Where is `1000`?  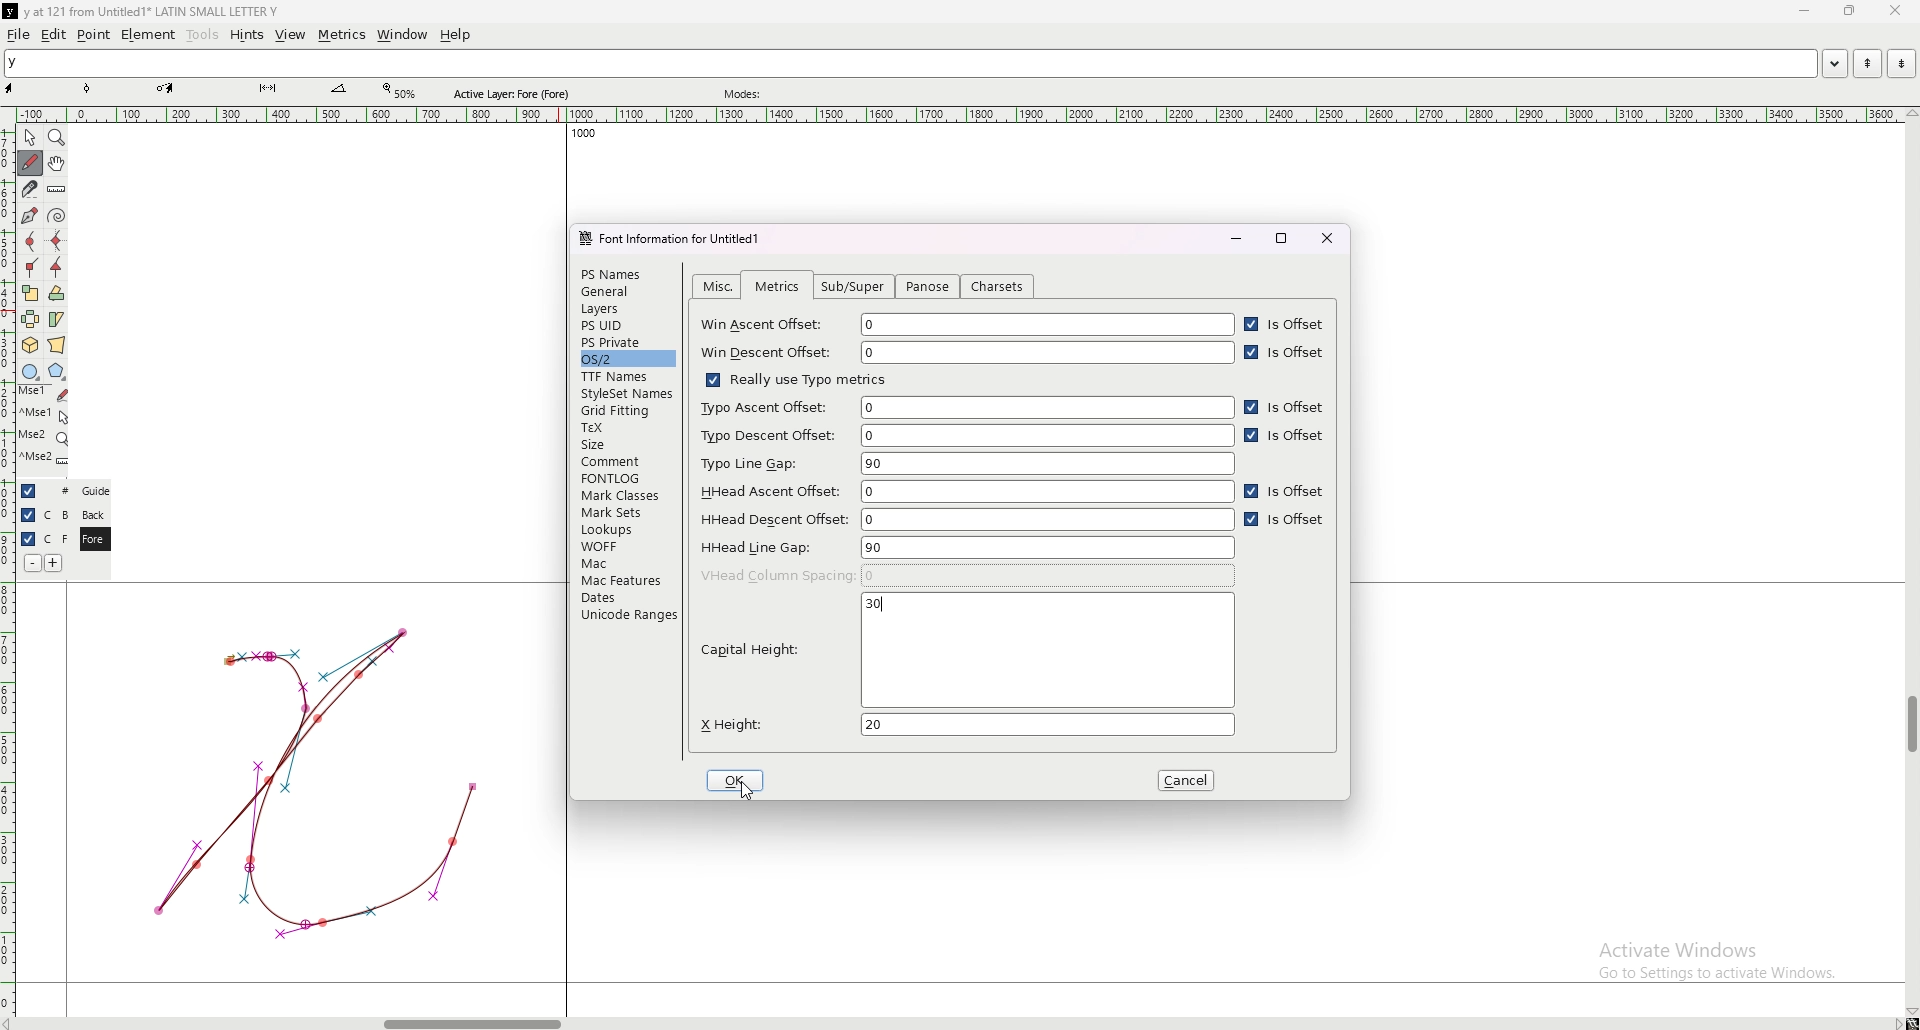
1000 is located at coordinates (579, 136).